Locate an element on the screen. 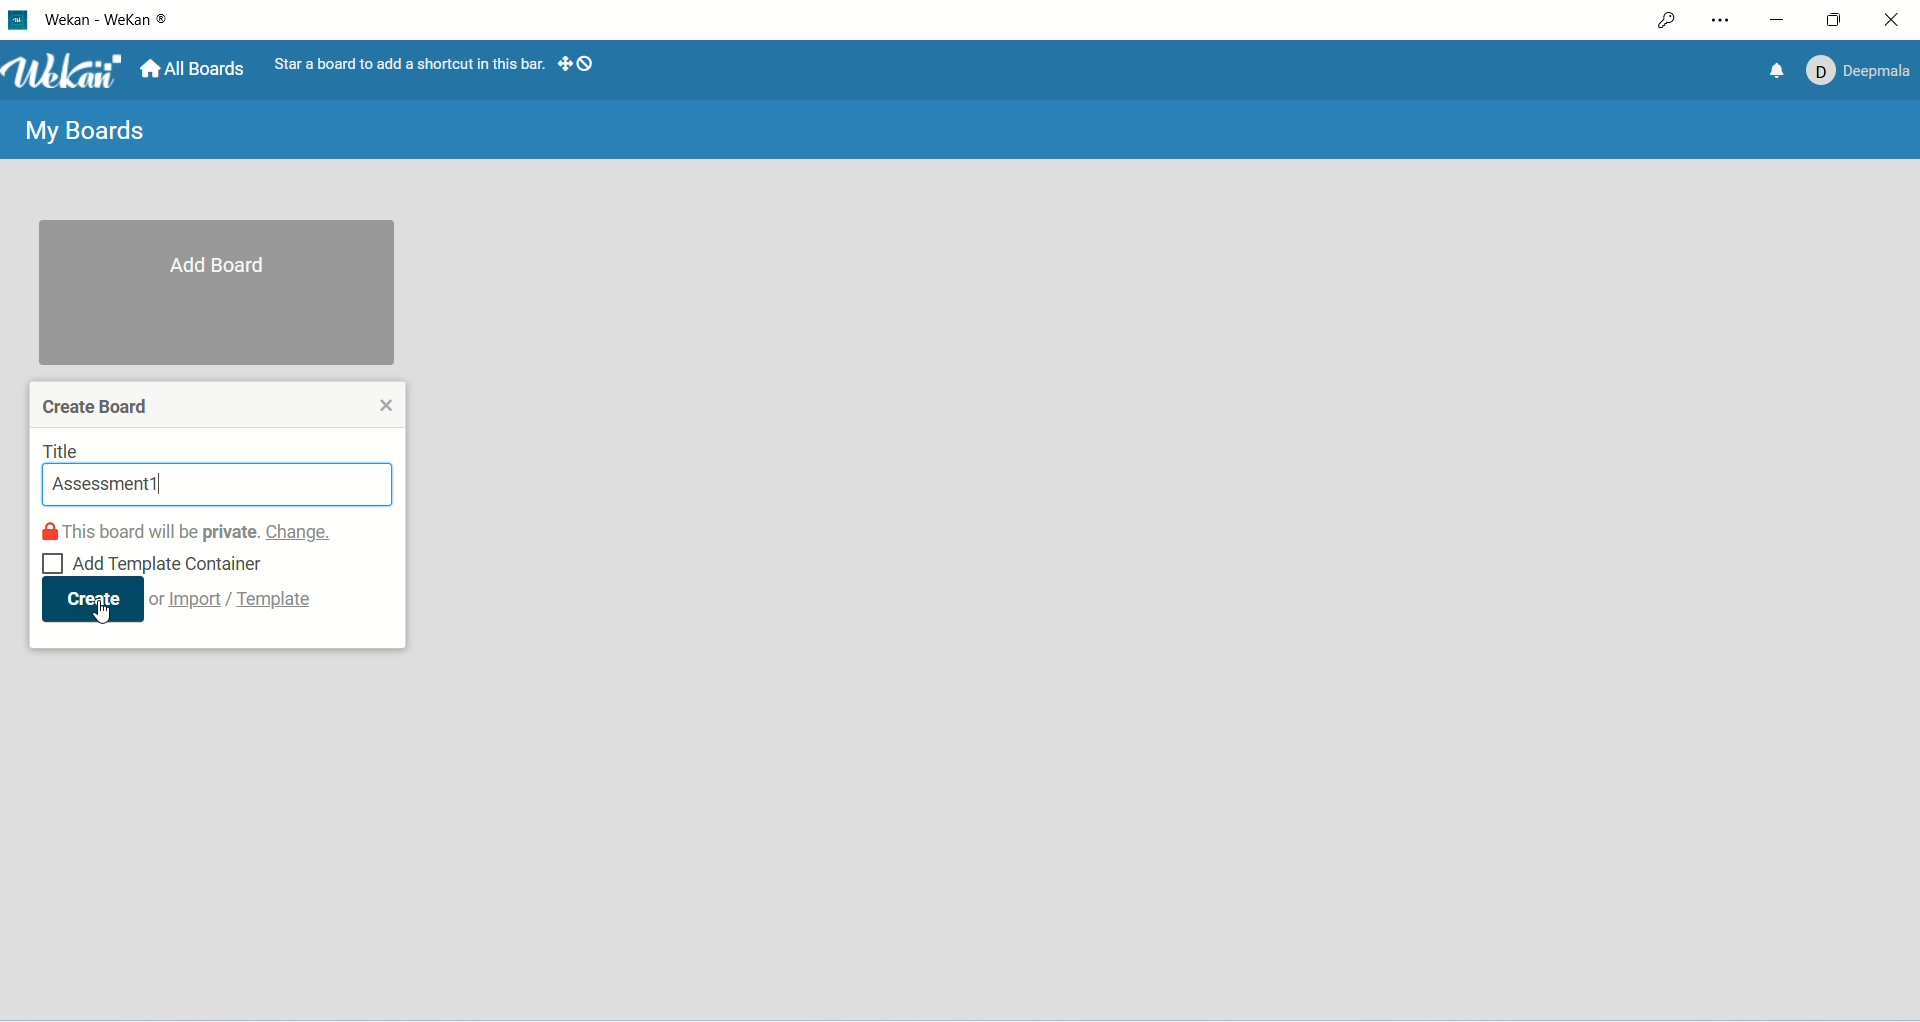 The height and width of the screenshot is (1022, 1920). this board will be private is located at coordinates (148, 531).